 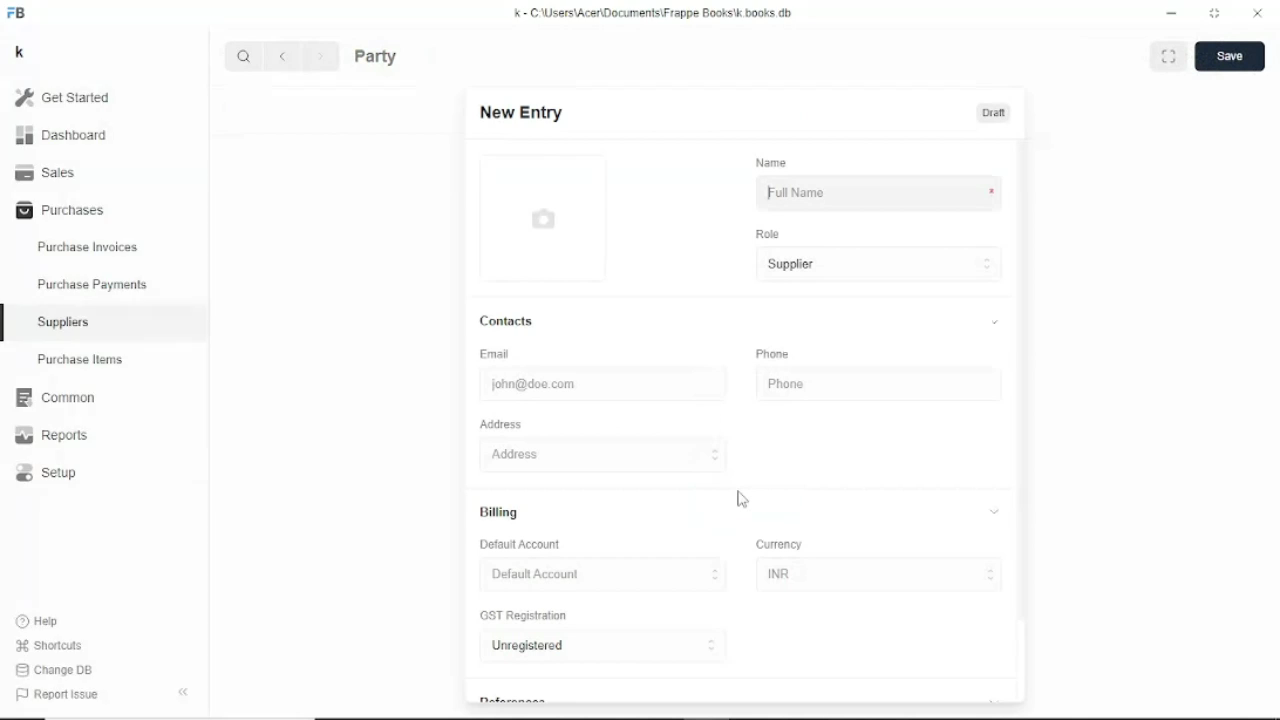 What do you see at coordinates (62, 136) in the screenshot?
I see `Dashboard` at bounding box center [62, 136].